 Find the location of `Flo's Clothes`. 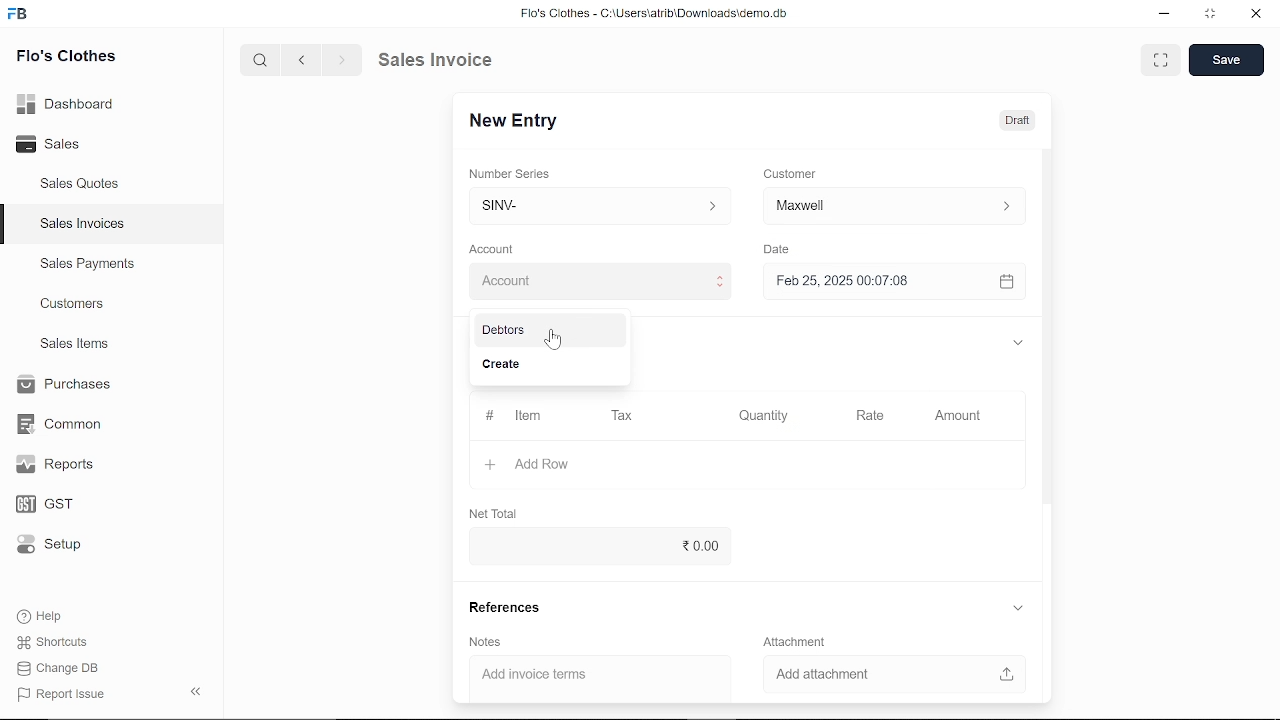

Flo's Clothes is located at coordinates (64, 59).